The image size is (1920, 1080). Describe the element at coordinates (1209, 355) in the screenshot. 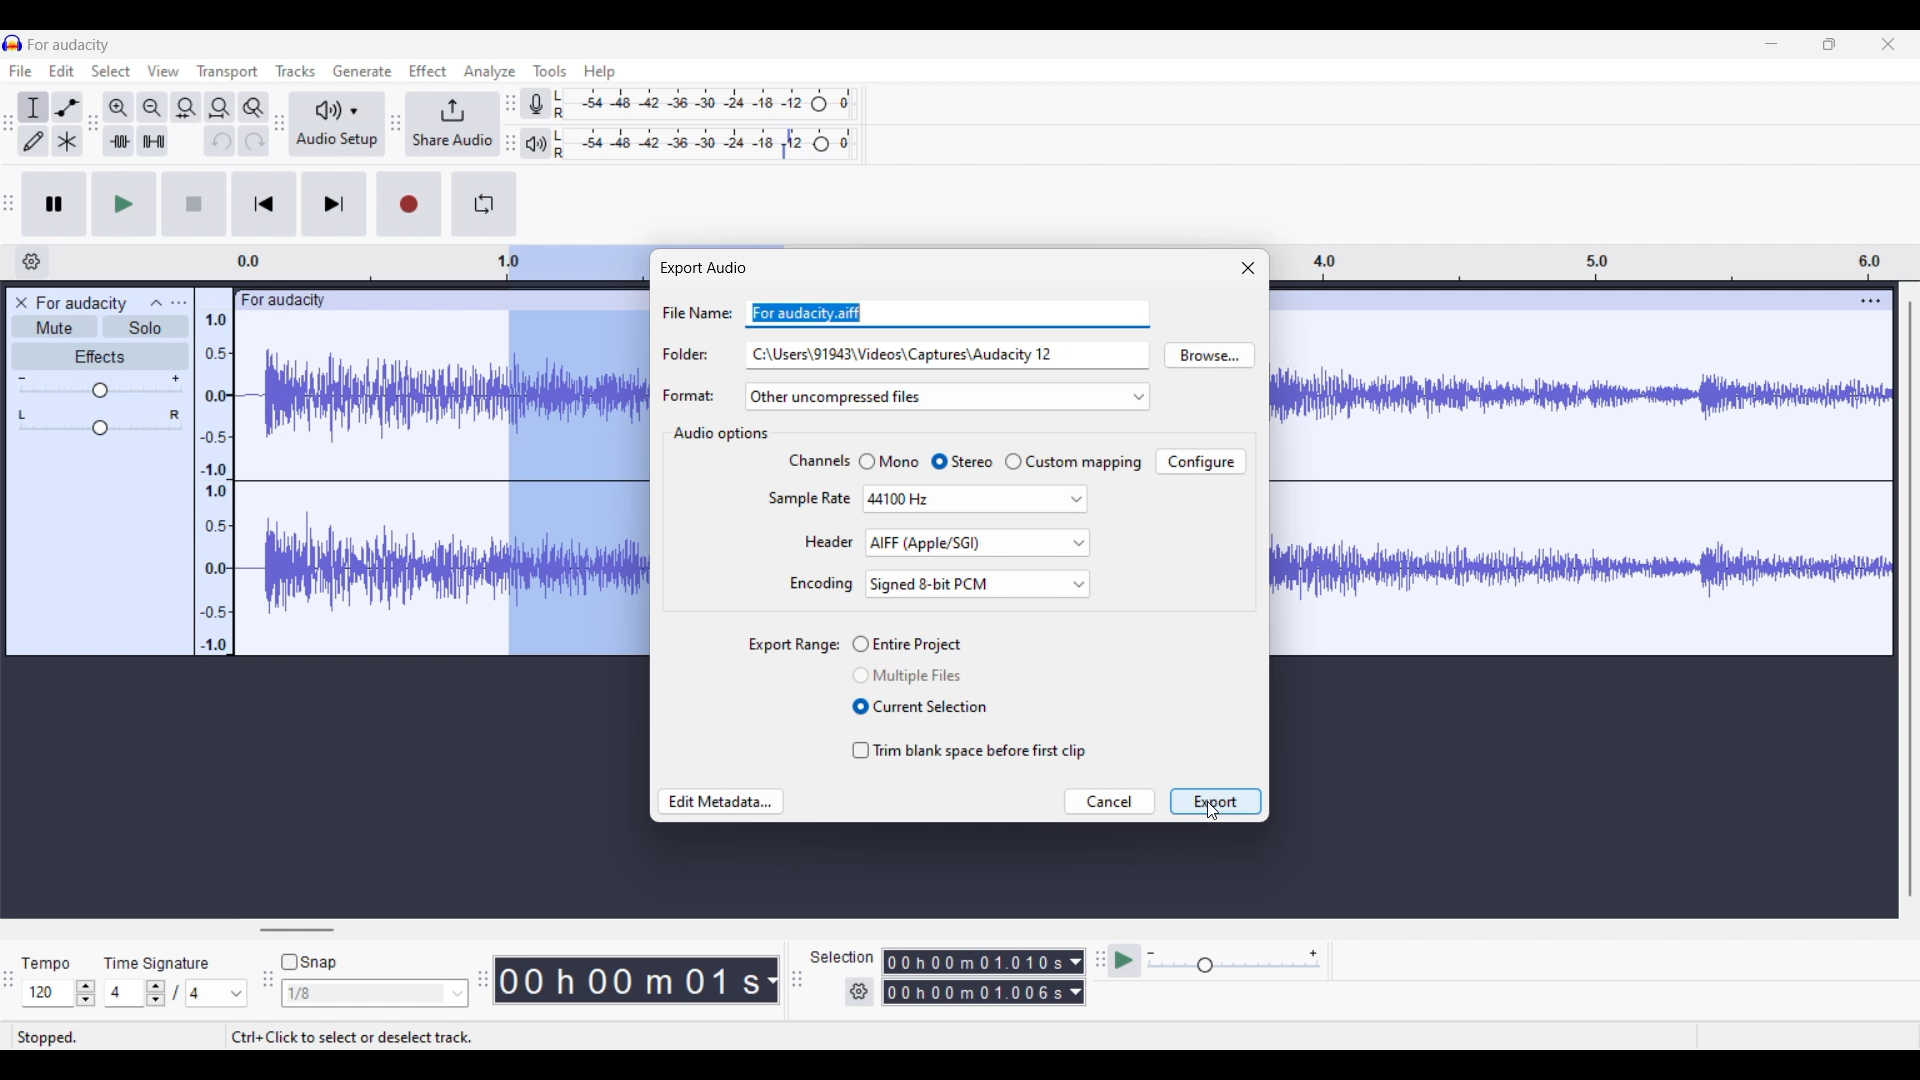

I see `Browse` at that location.